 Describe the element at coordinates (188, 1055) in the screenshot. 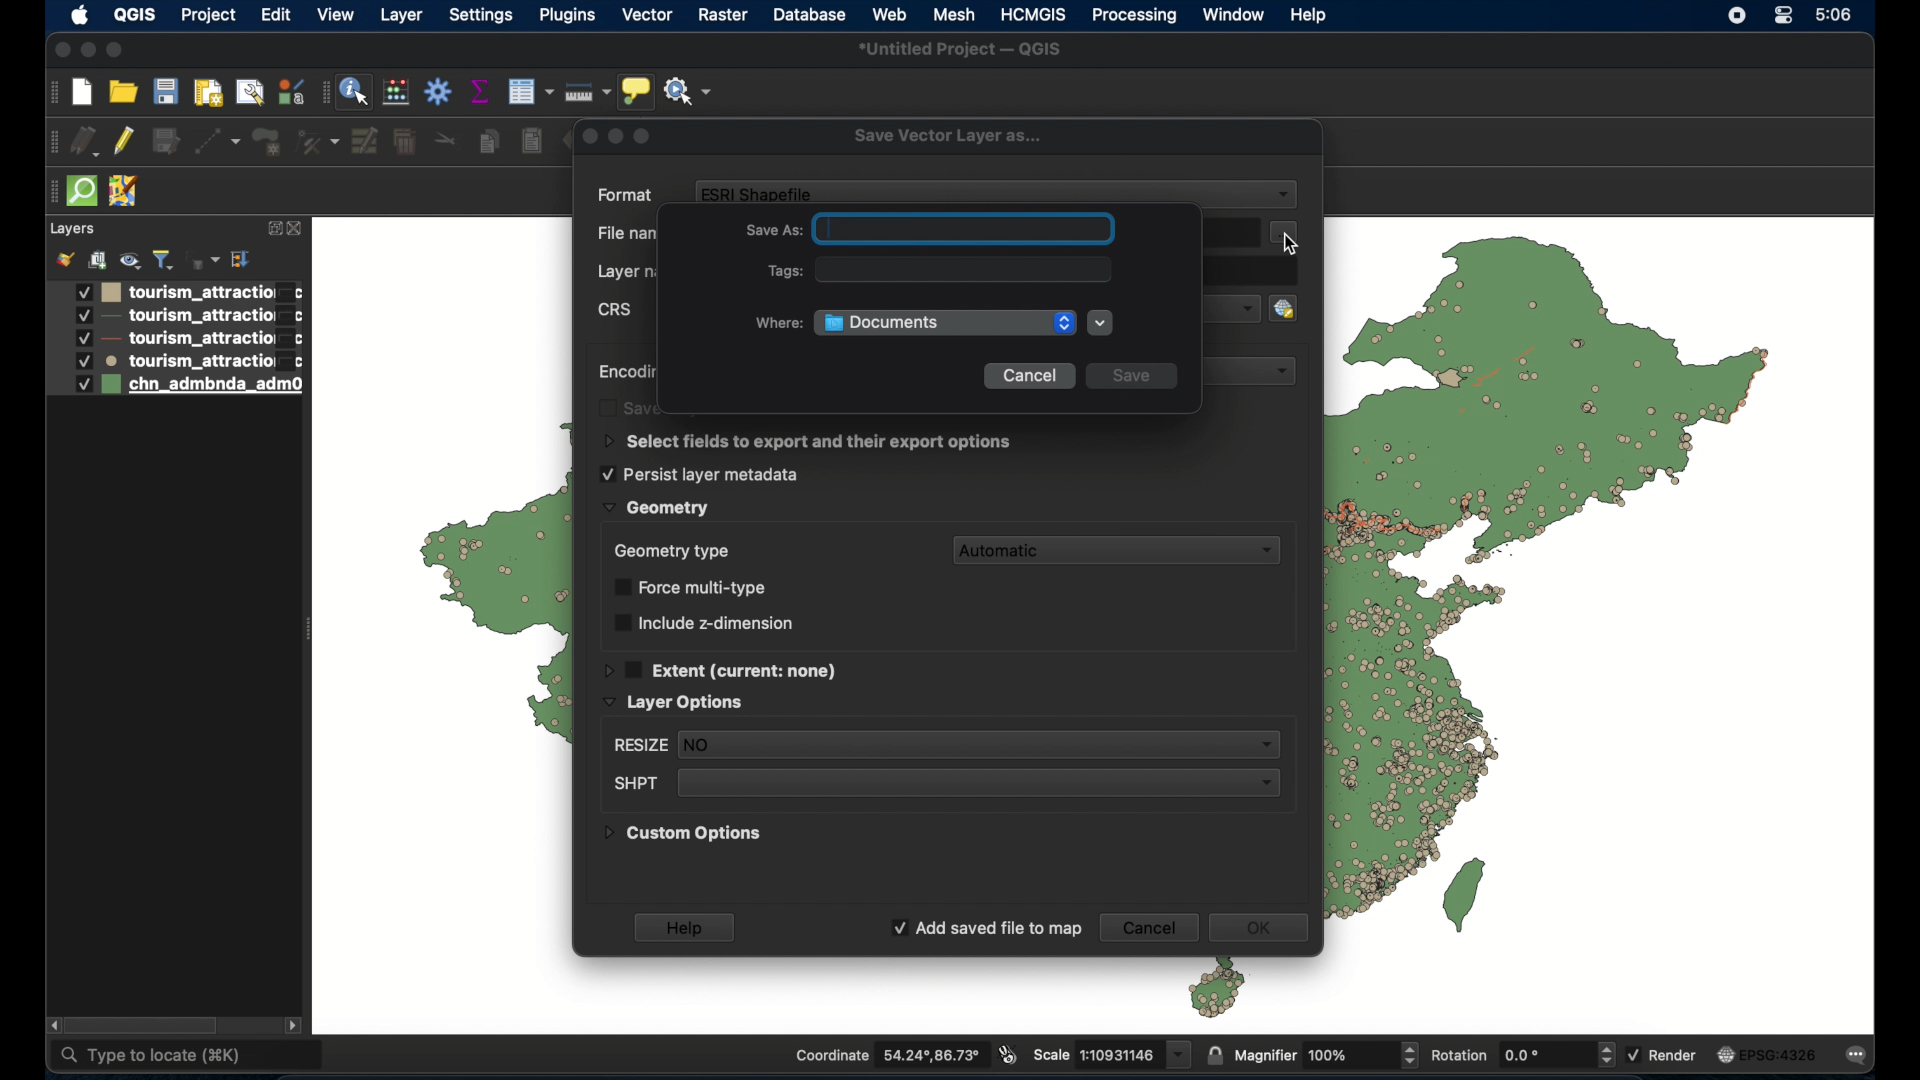

I see `type to locate` at that location.